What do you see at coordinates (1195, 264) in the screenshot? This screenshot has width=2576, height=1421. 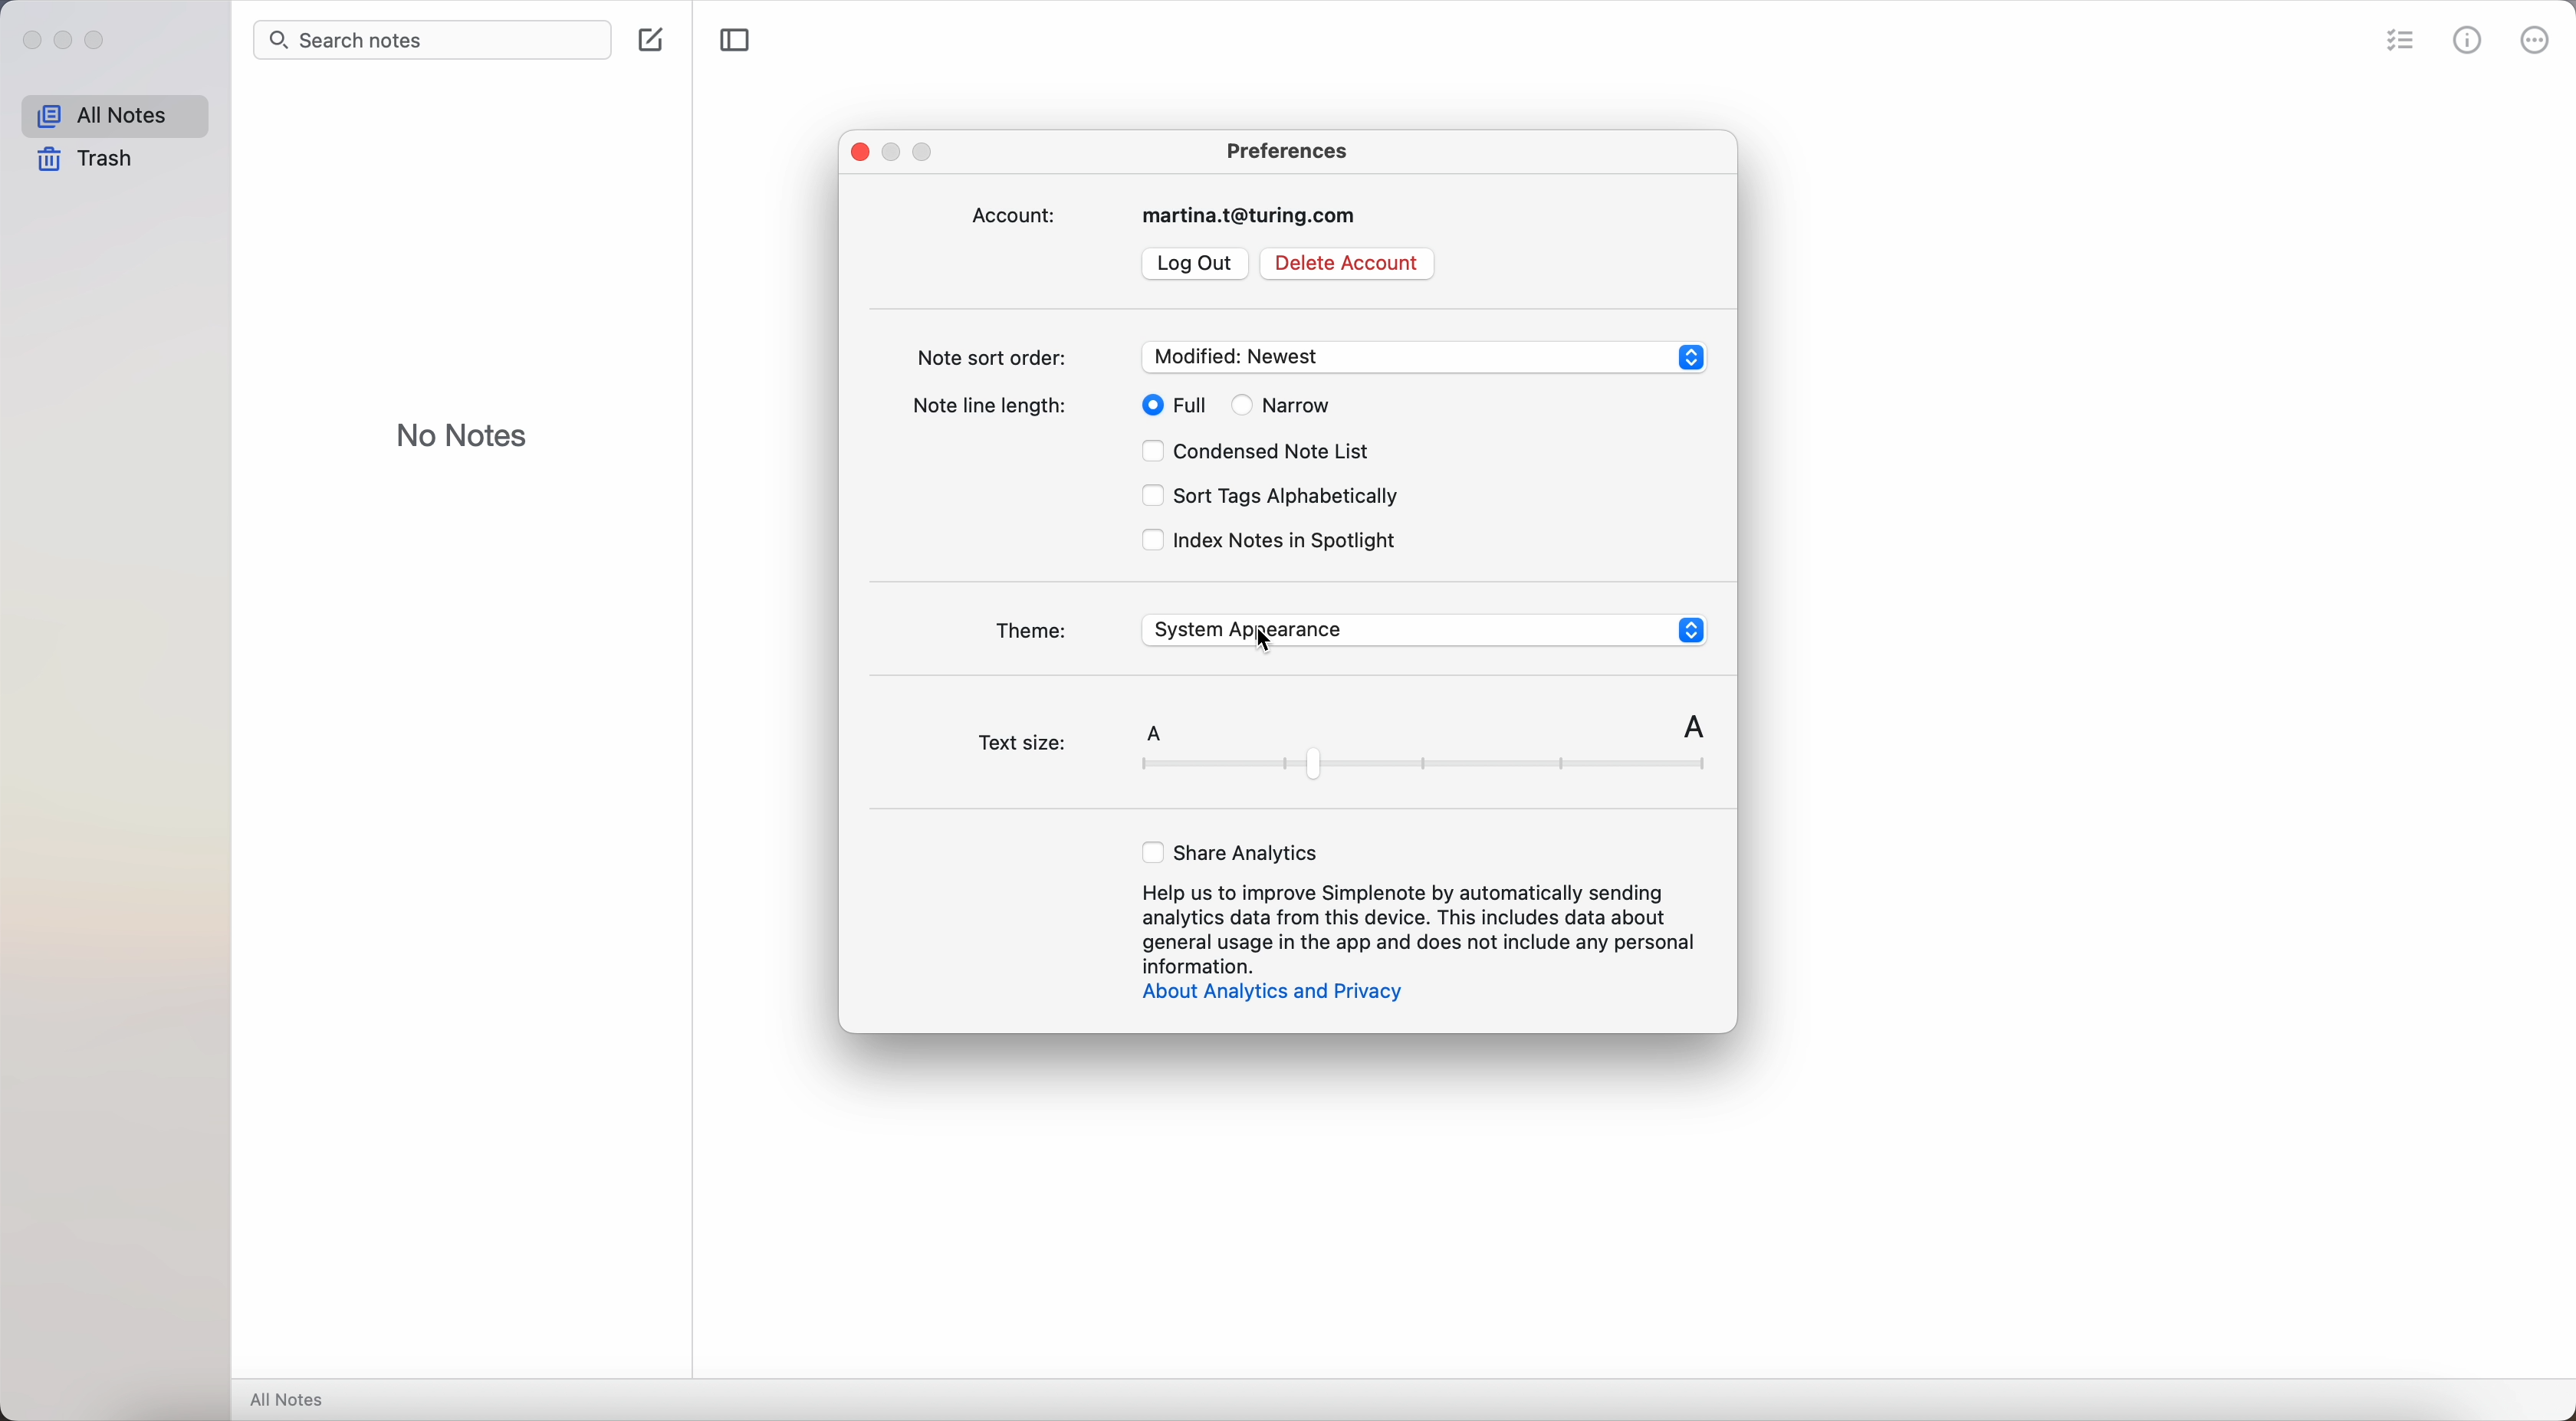 I see `log out` at bounding box center [1195, 264].